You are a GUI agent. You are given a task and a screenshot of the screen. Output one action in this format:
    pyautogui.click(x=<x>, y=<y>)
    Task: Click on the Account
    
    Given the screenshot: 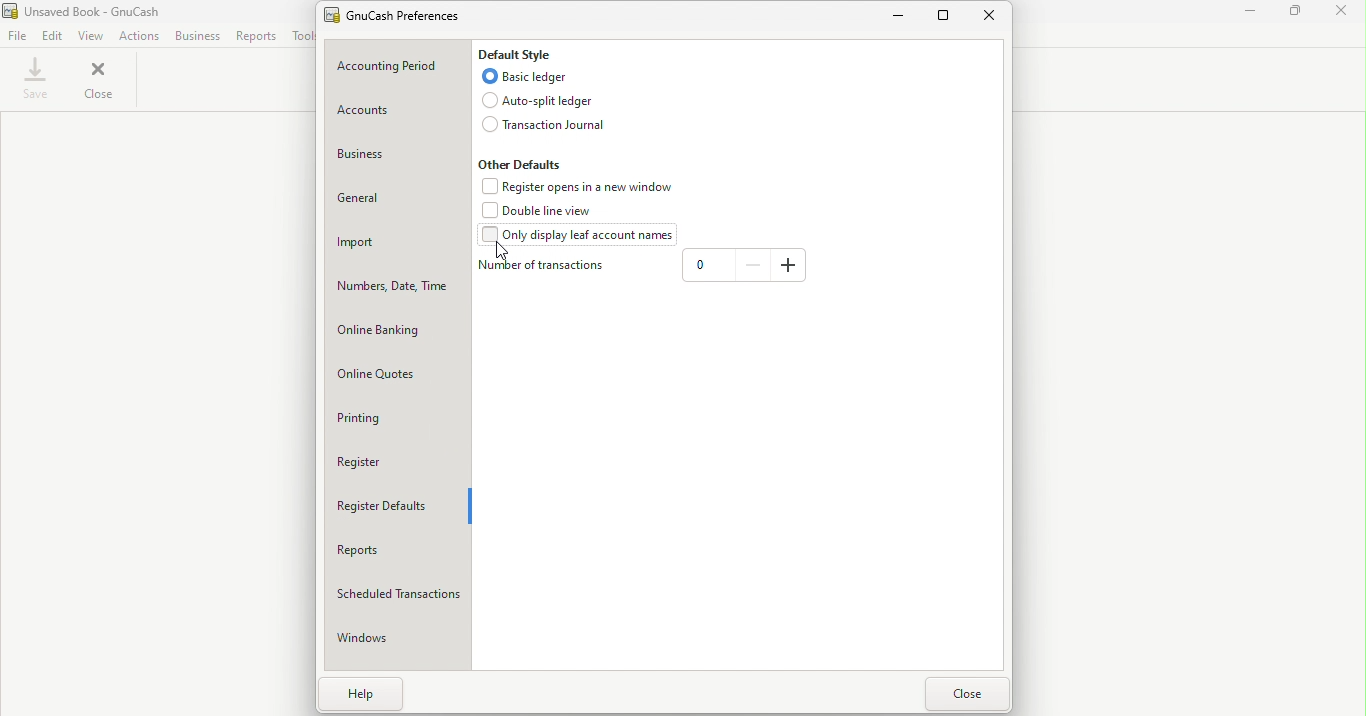 What is the action you would take?
    pyautogui.click(x=398, y=112)
    